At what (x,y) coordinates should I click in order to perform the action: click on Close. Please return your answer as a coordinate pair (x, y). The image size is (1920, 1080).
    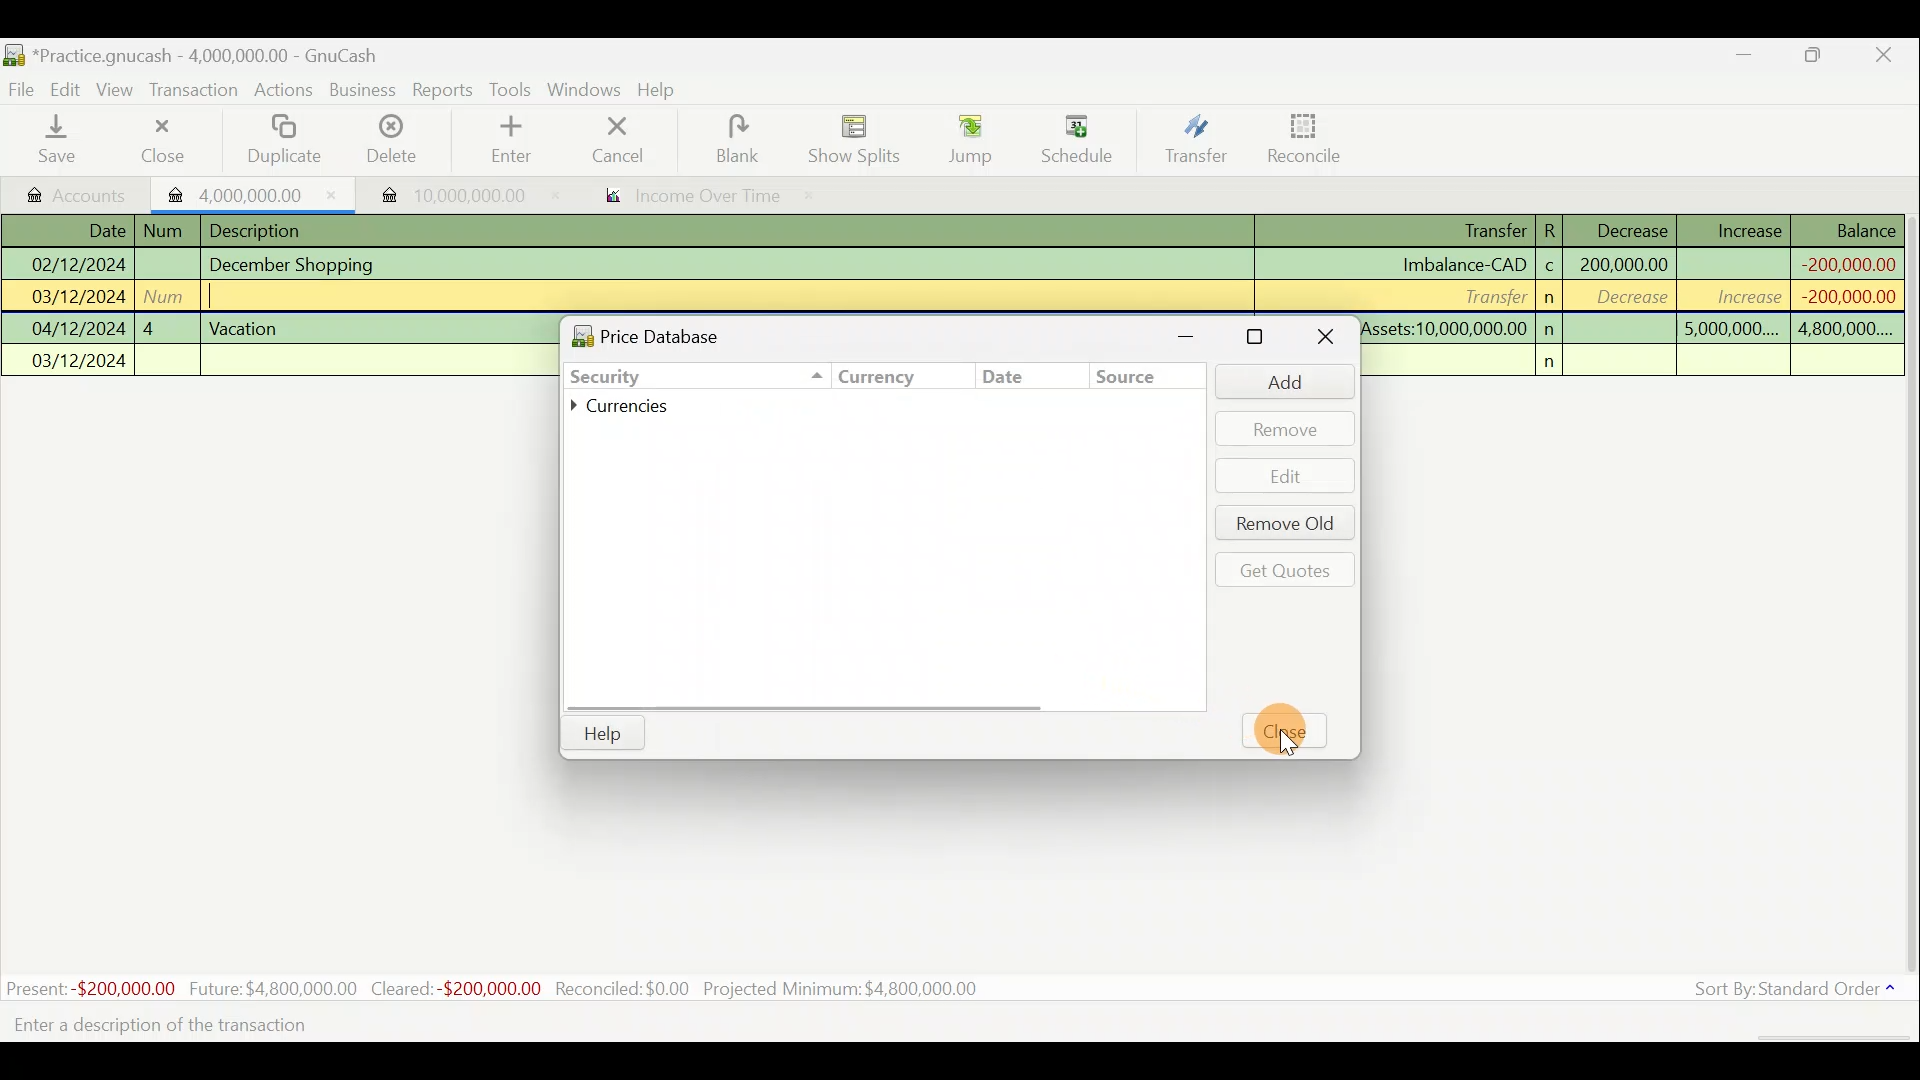
    Looking at the image, I should click on (1293, 733).